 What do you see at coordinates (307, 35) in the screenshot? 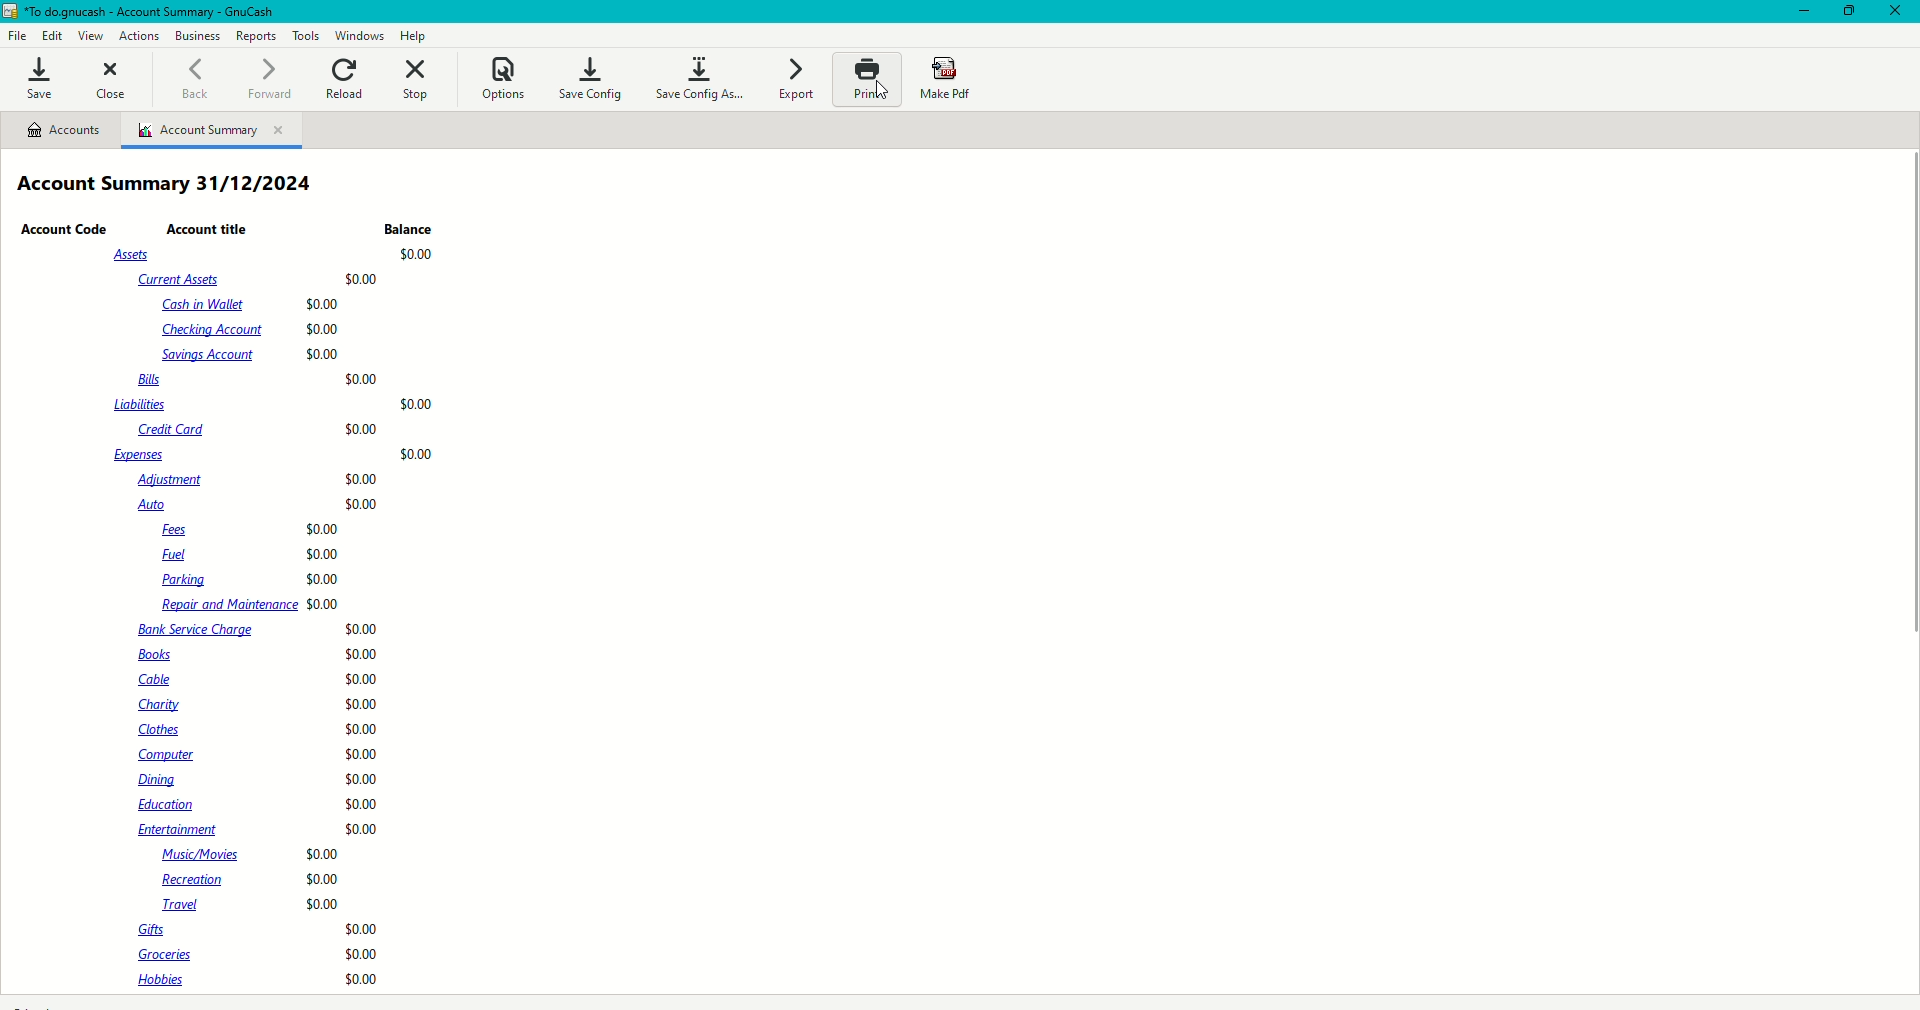
I see `Tools` at bounding box center [307, 35].